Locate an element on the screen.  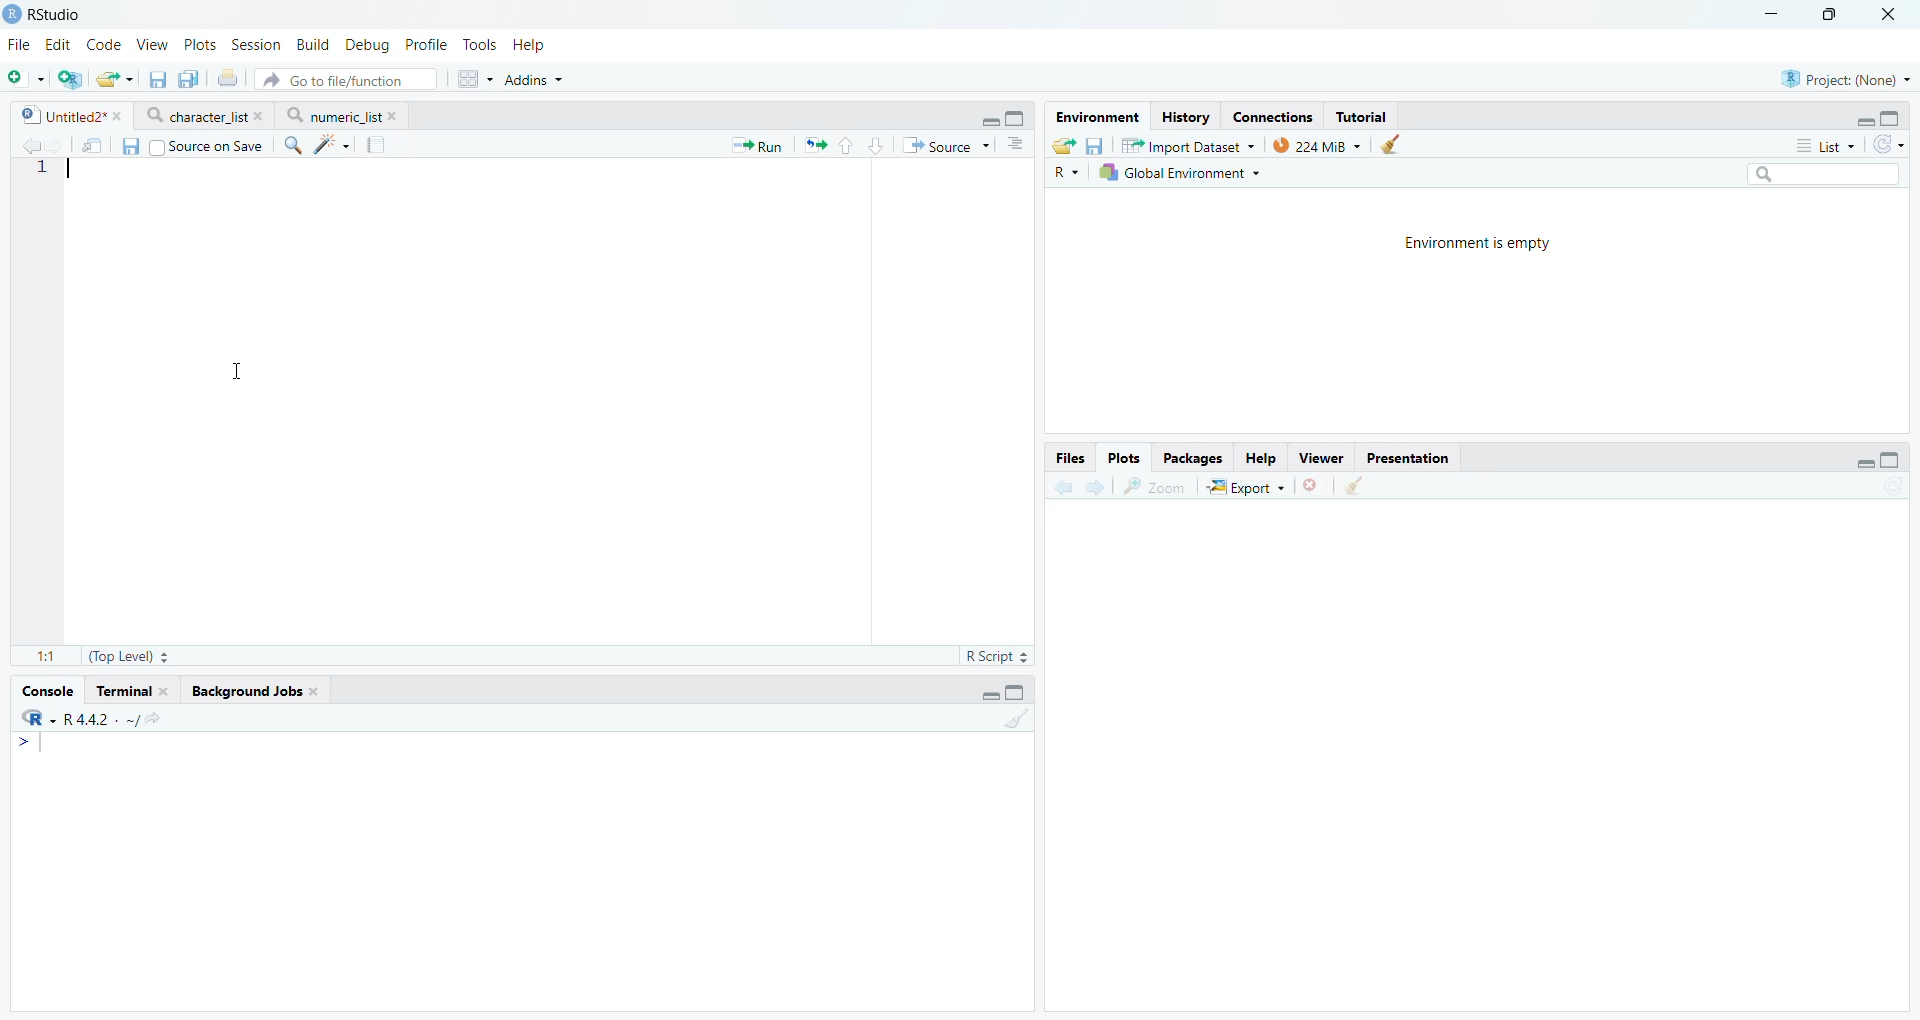
Full Height is located at coordinates (1892, 115).